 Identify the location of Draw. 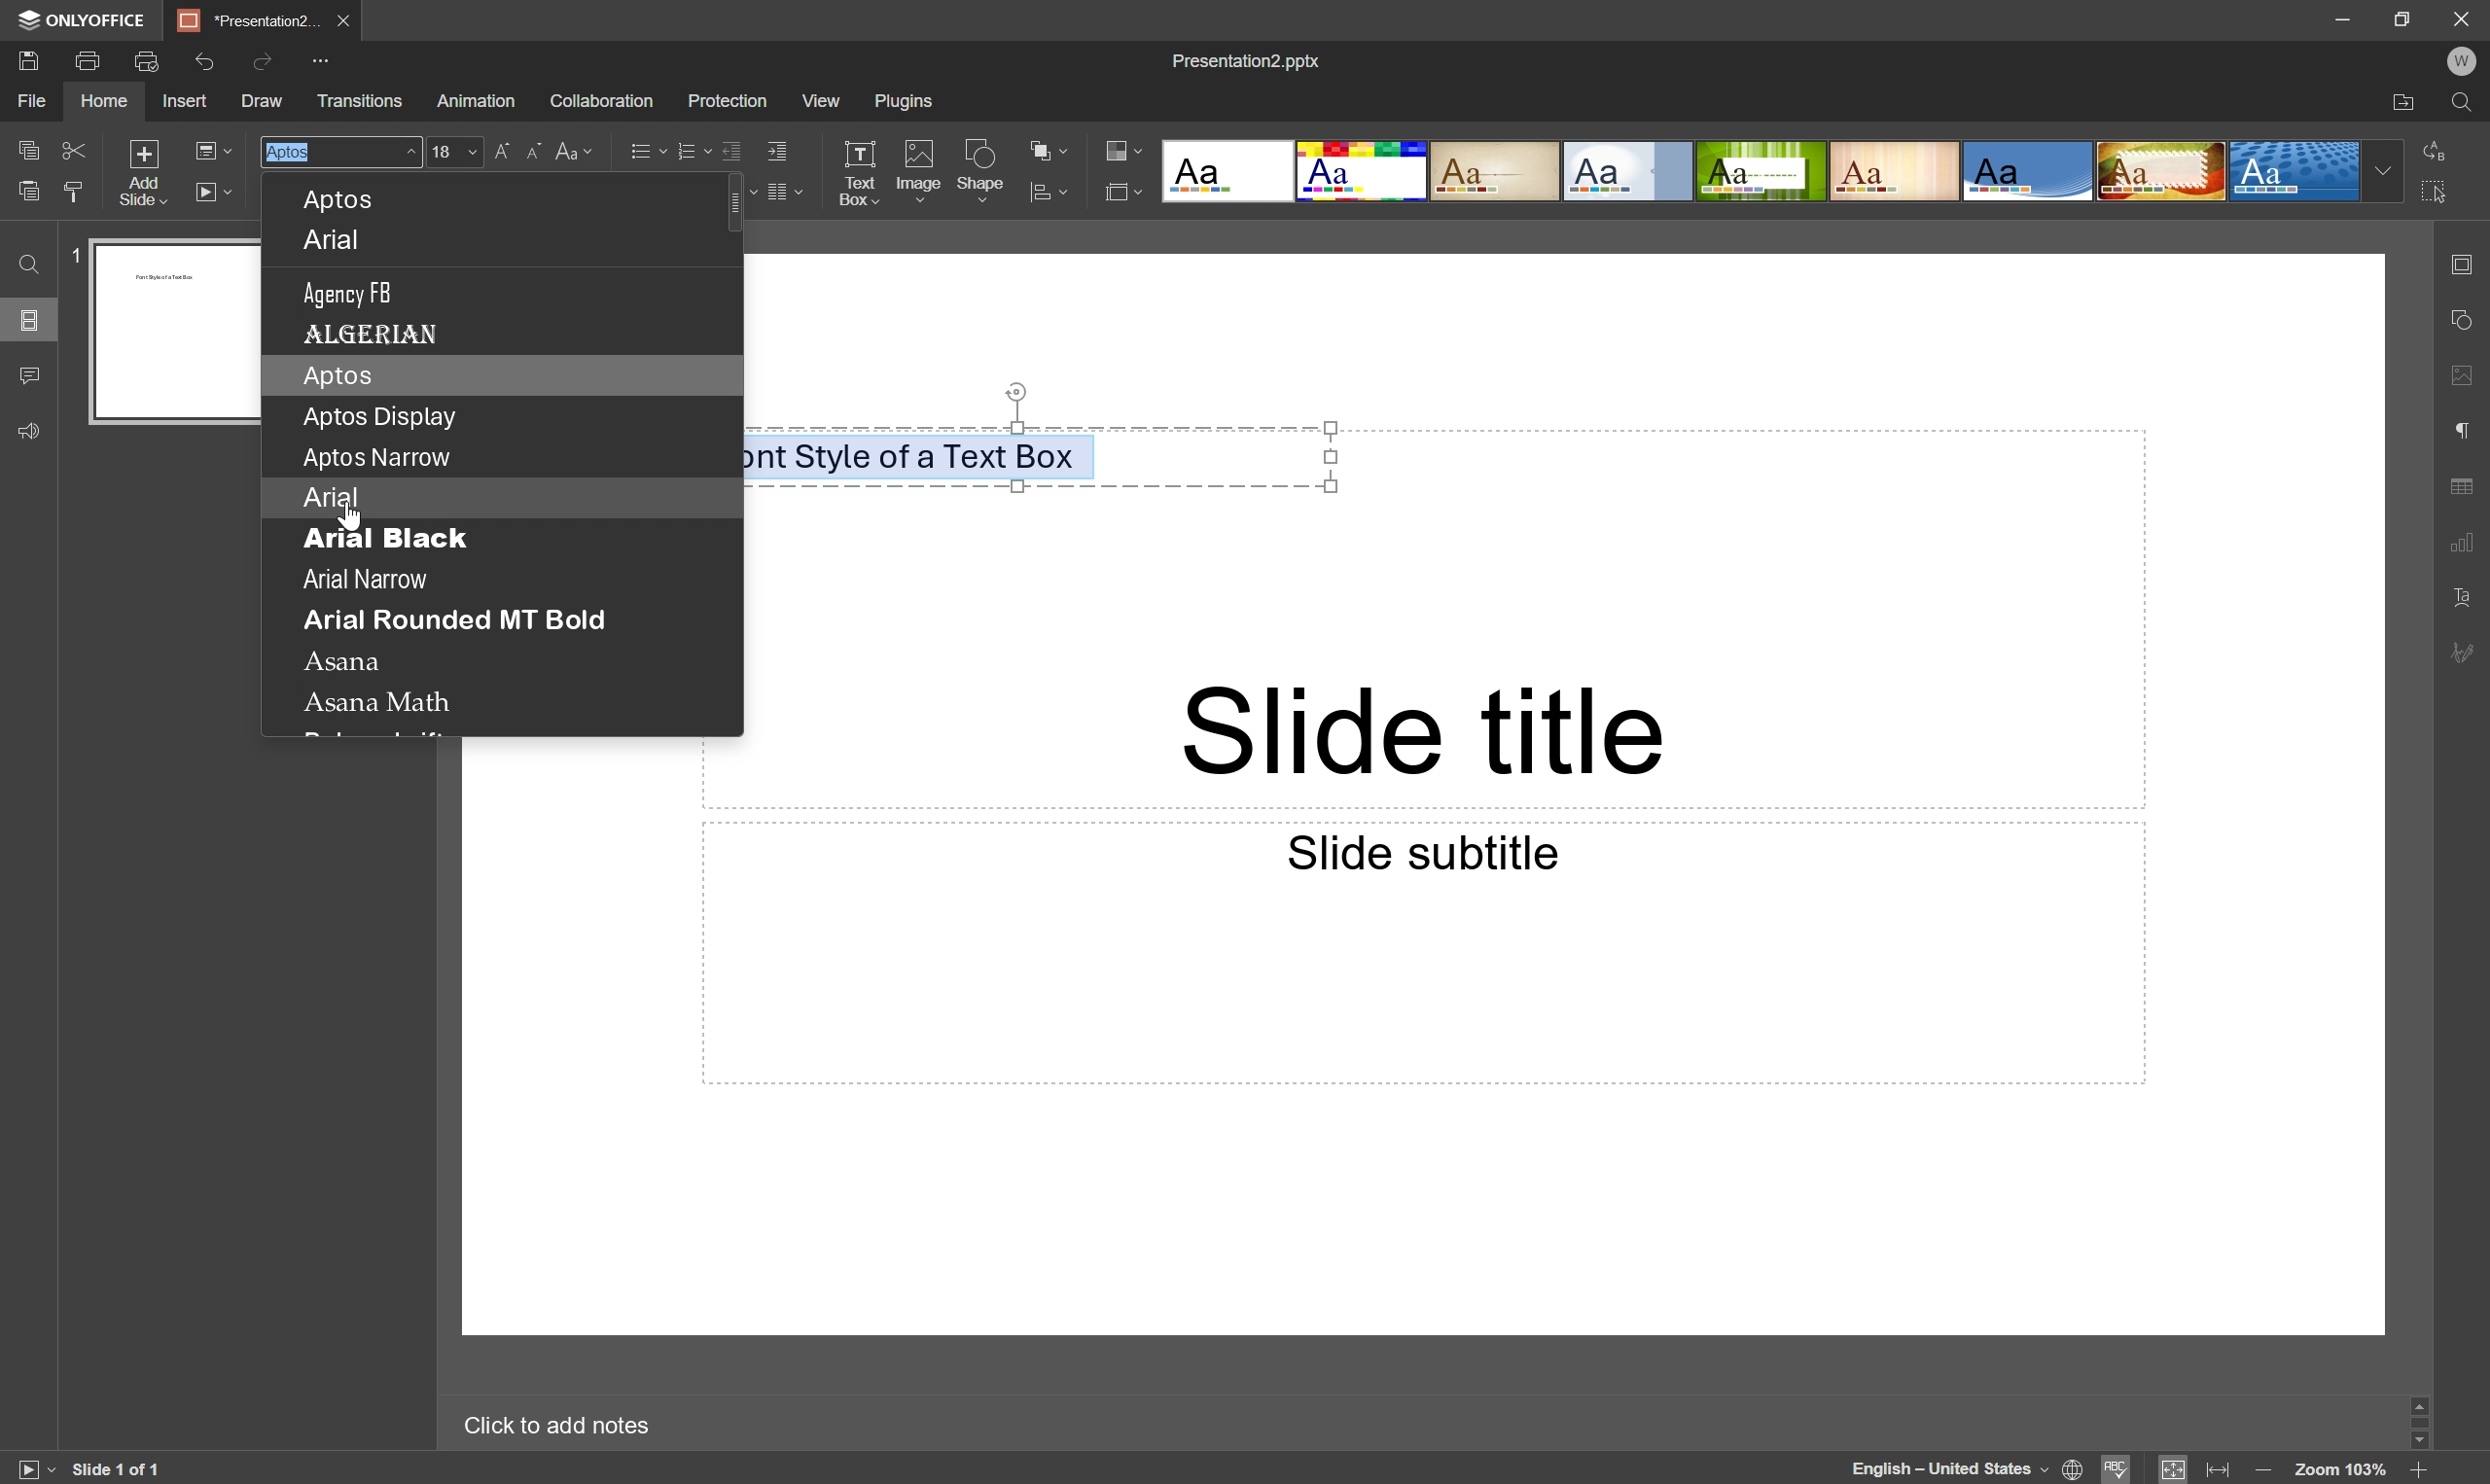
(265, 98).